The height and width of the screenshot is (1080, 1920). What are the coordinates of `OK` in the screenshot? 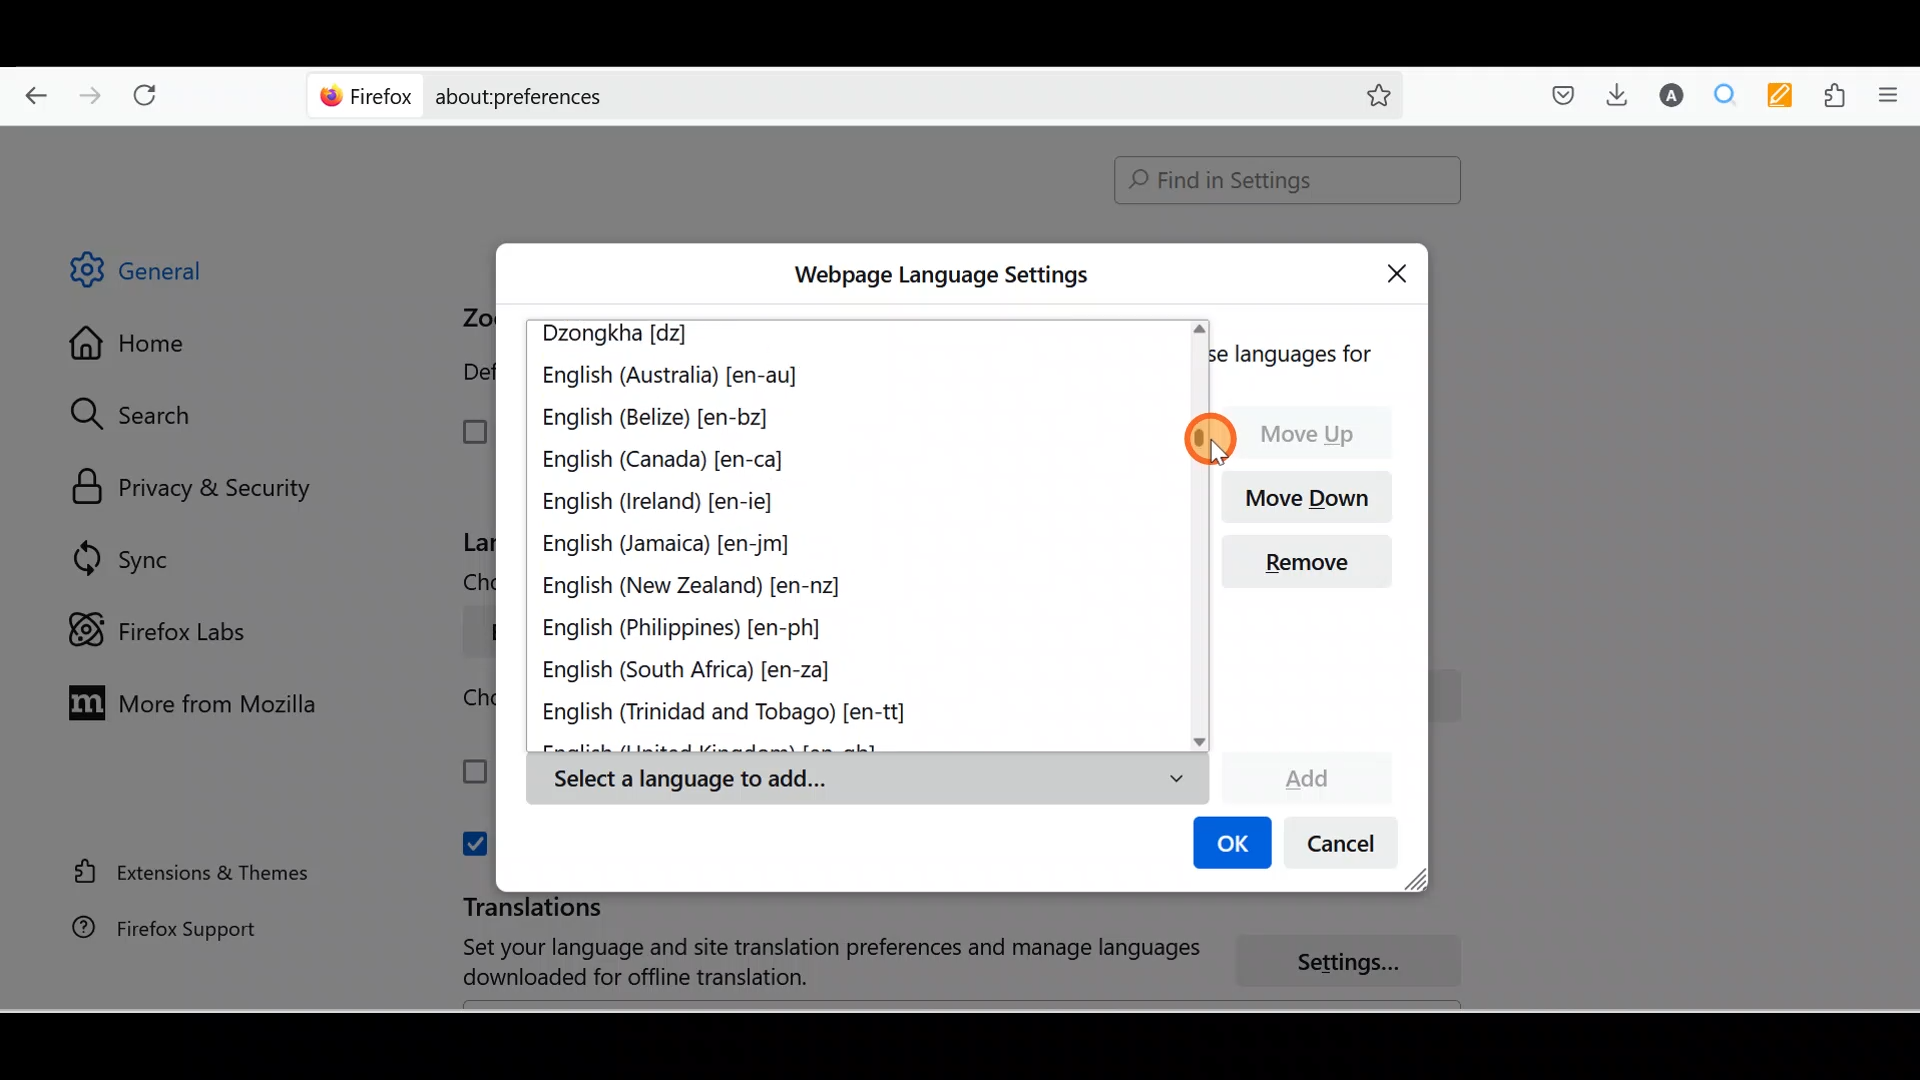 It's located at (1229, 845).